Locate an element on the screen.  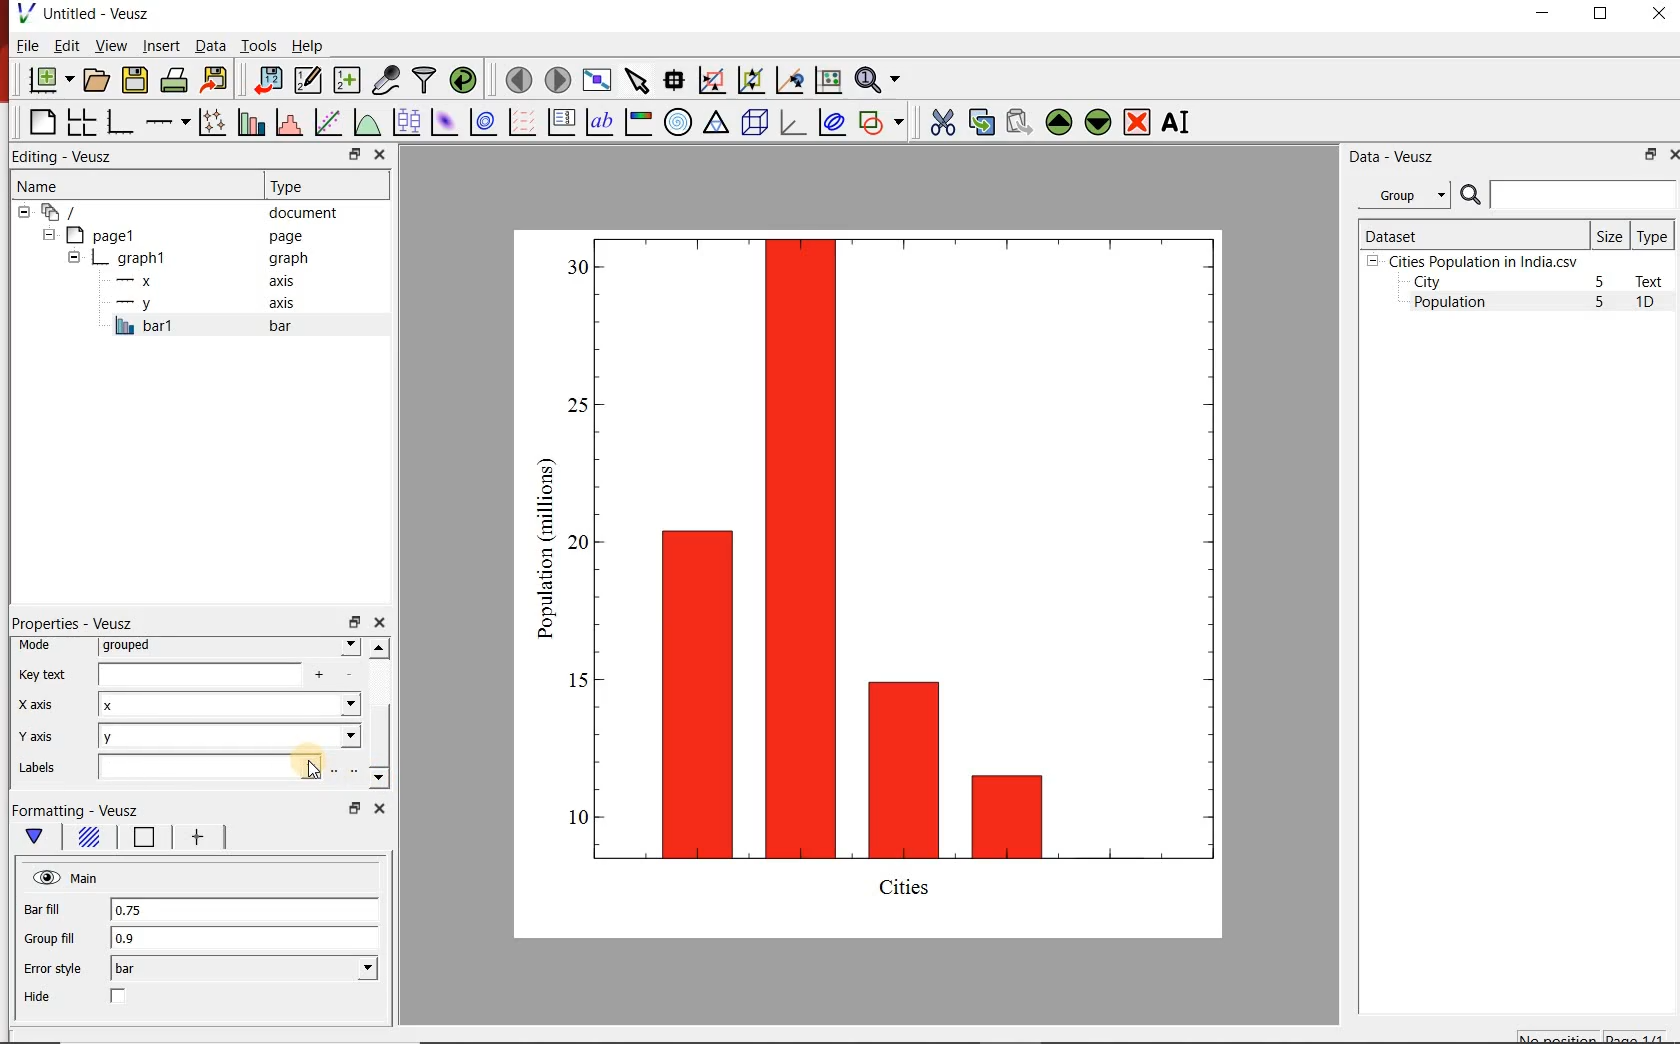
Fill is located at coordinates (88, 840).